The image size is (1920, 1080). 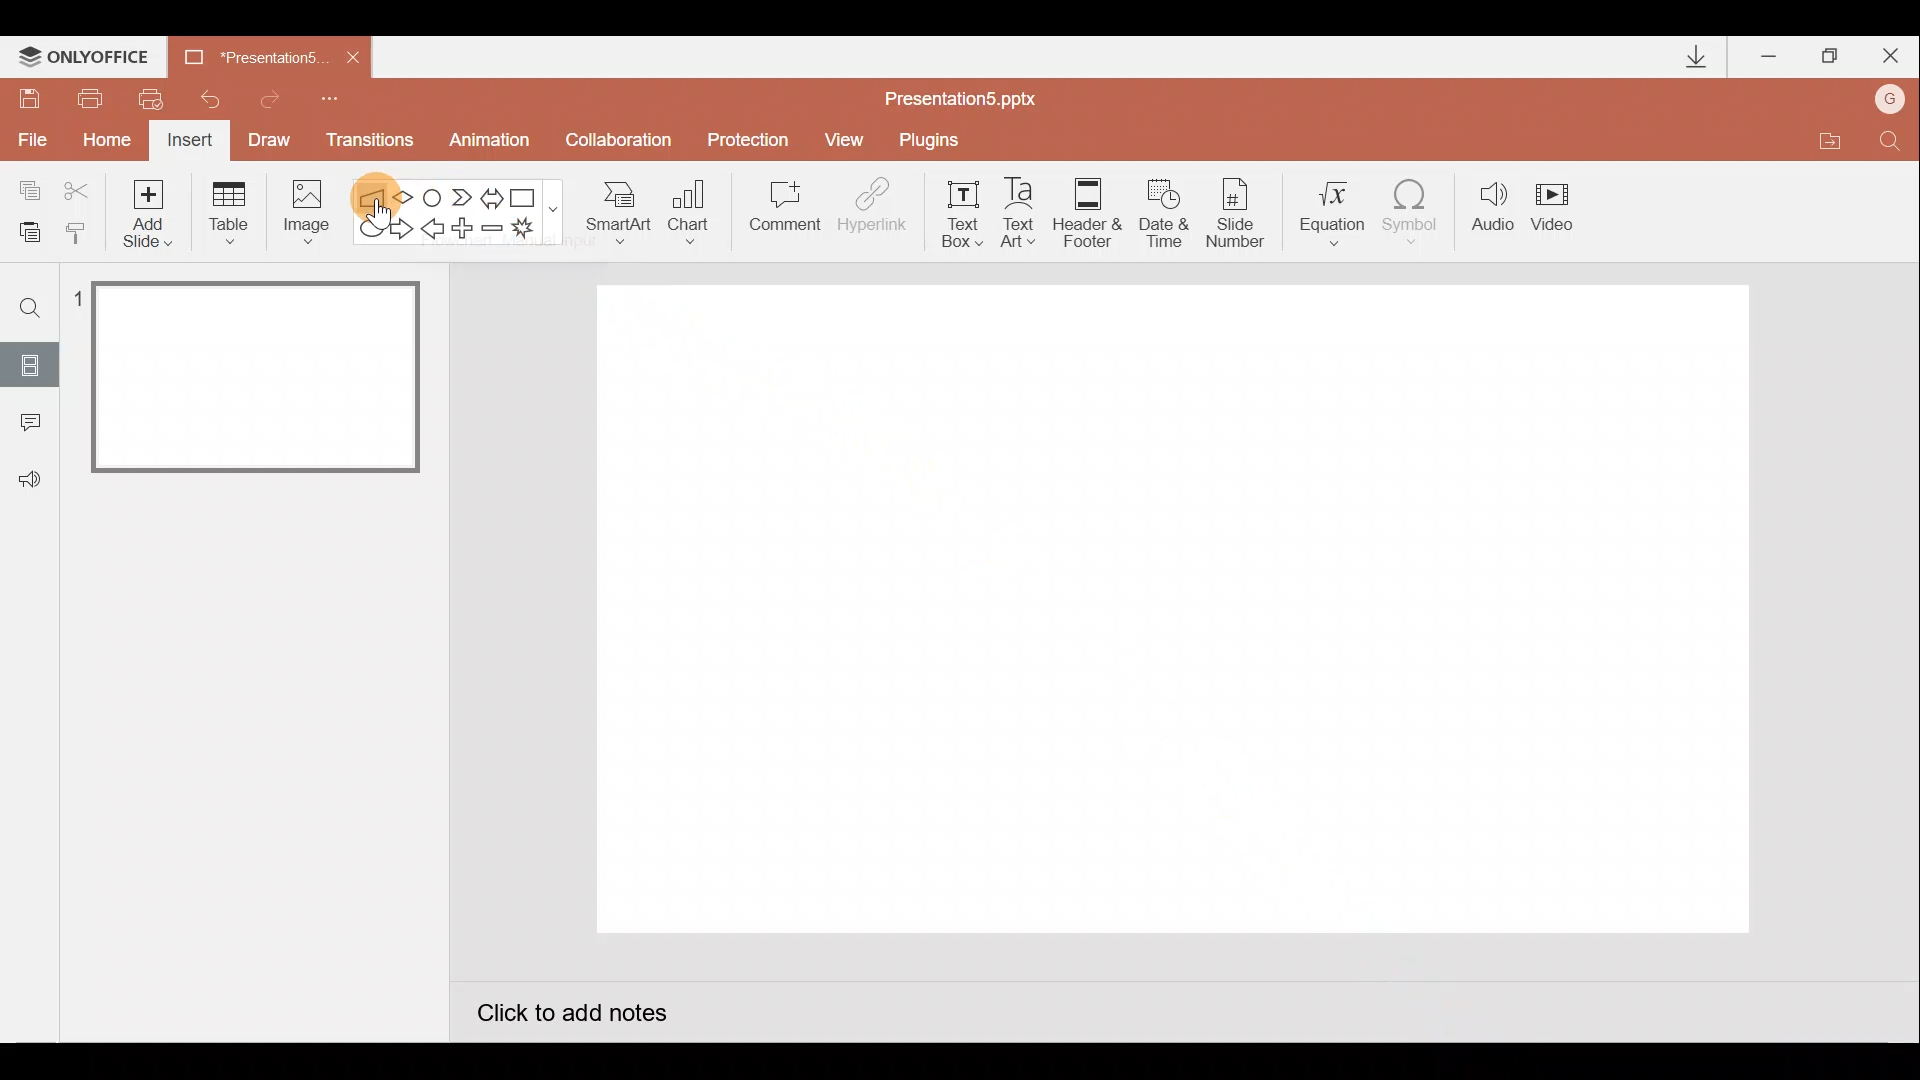 What do you see at coordinates (101, 135) in the screenshot?
I see `Home` at bounding box center [101, 135].